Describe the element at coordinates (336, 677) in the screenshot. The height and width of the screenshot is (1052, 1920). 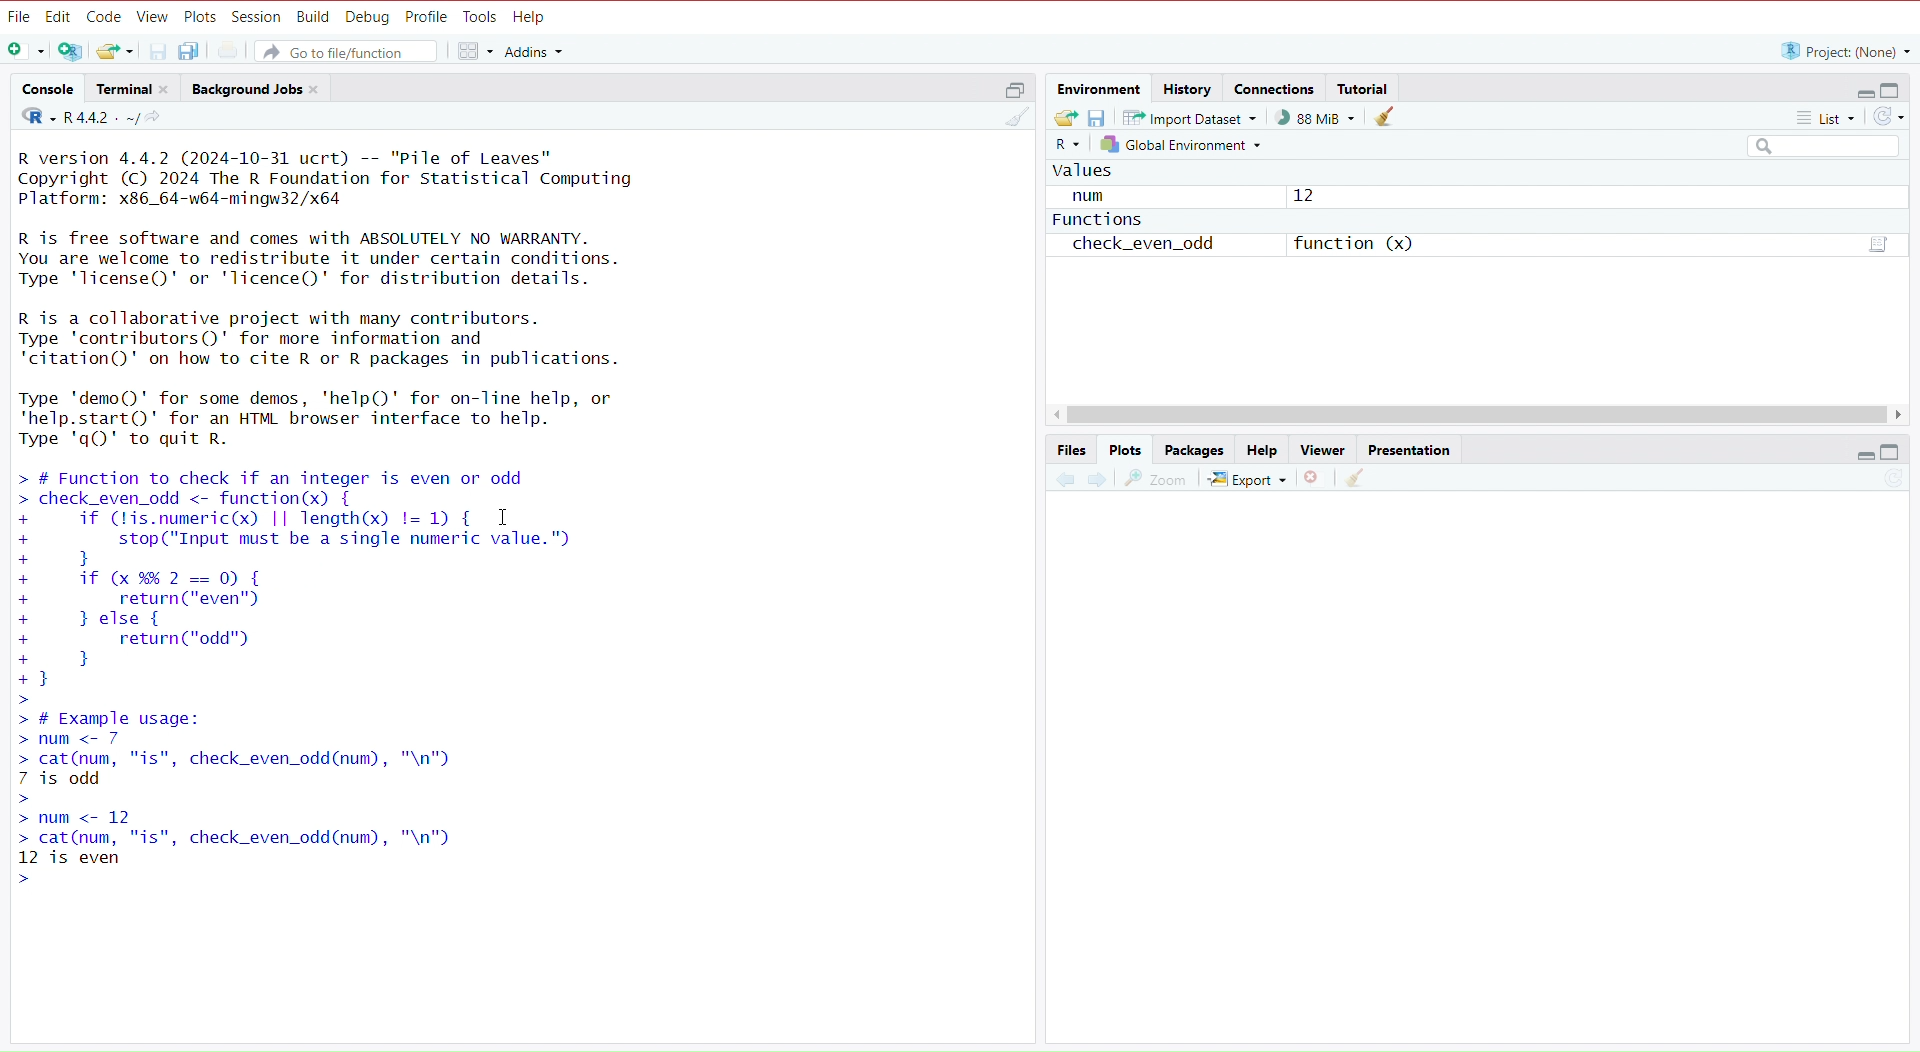
I see `> # Function to check if an integer is even or oddcheck_even_odd <- function(x) {if (tis.numeric() || length(x) '=1) { Istop("Input must be a single numeric value.™)}if (x%62==0 {return("even")} else {return("odd")}}# Example usage:num <- 7cat(num, "is", check_even_odd(num), "\n") 7 is odd num <- 12cat(num, "is", check_even_odd(num), "\n") 12 is even|` at that location.